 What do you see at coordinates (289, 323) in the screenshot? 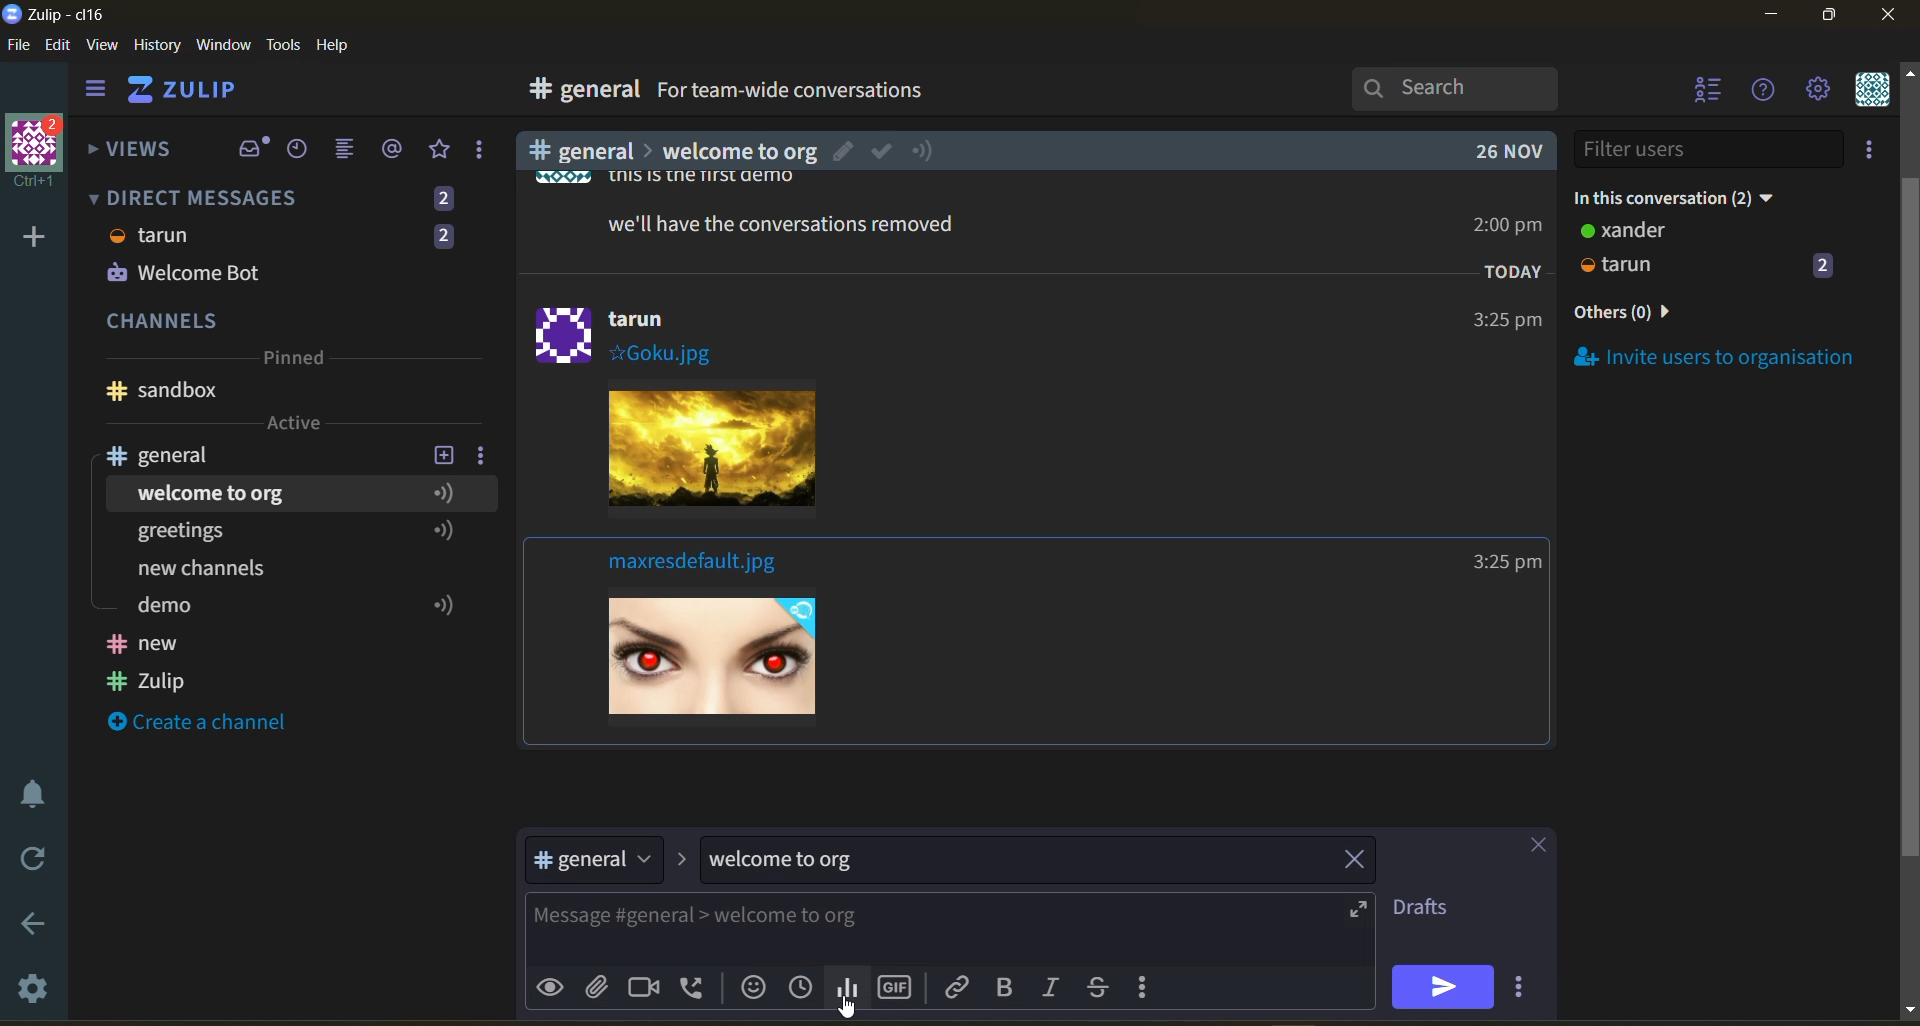
I see `channels` at bounding box center [289, 323].